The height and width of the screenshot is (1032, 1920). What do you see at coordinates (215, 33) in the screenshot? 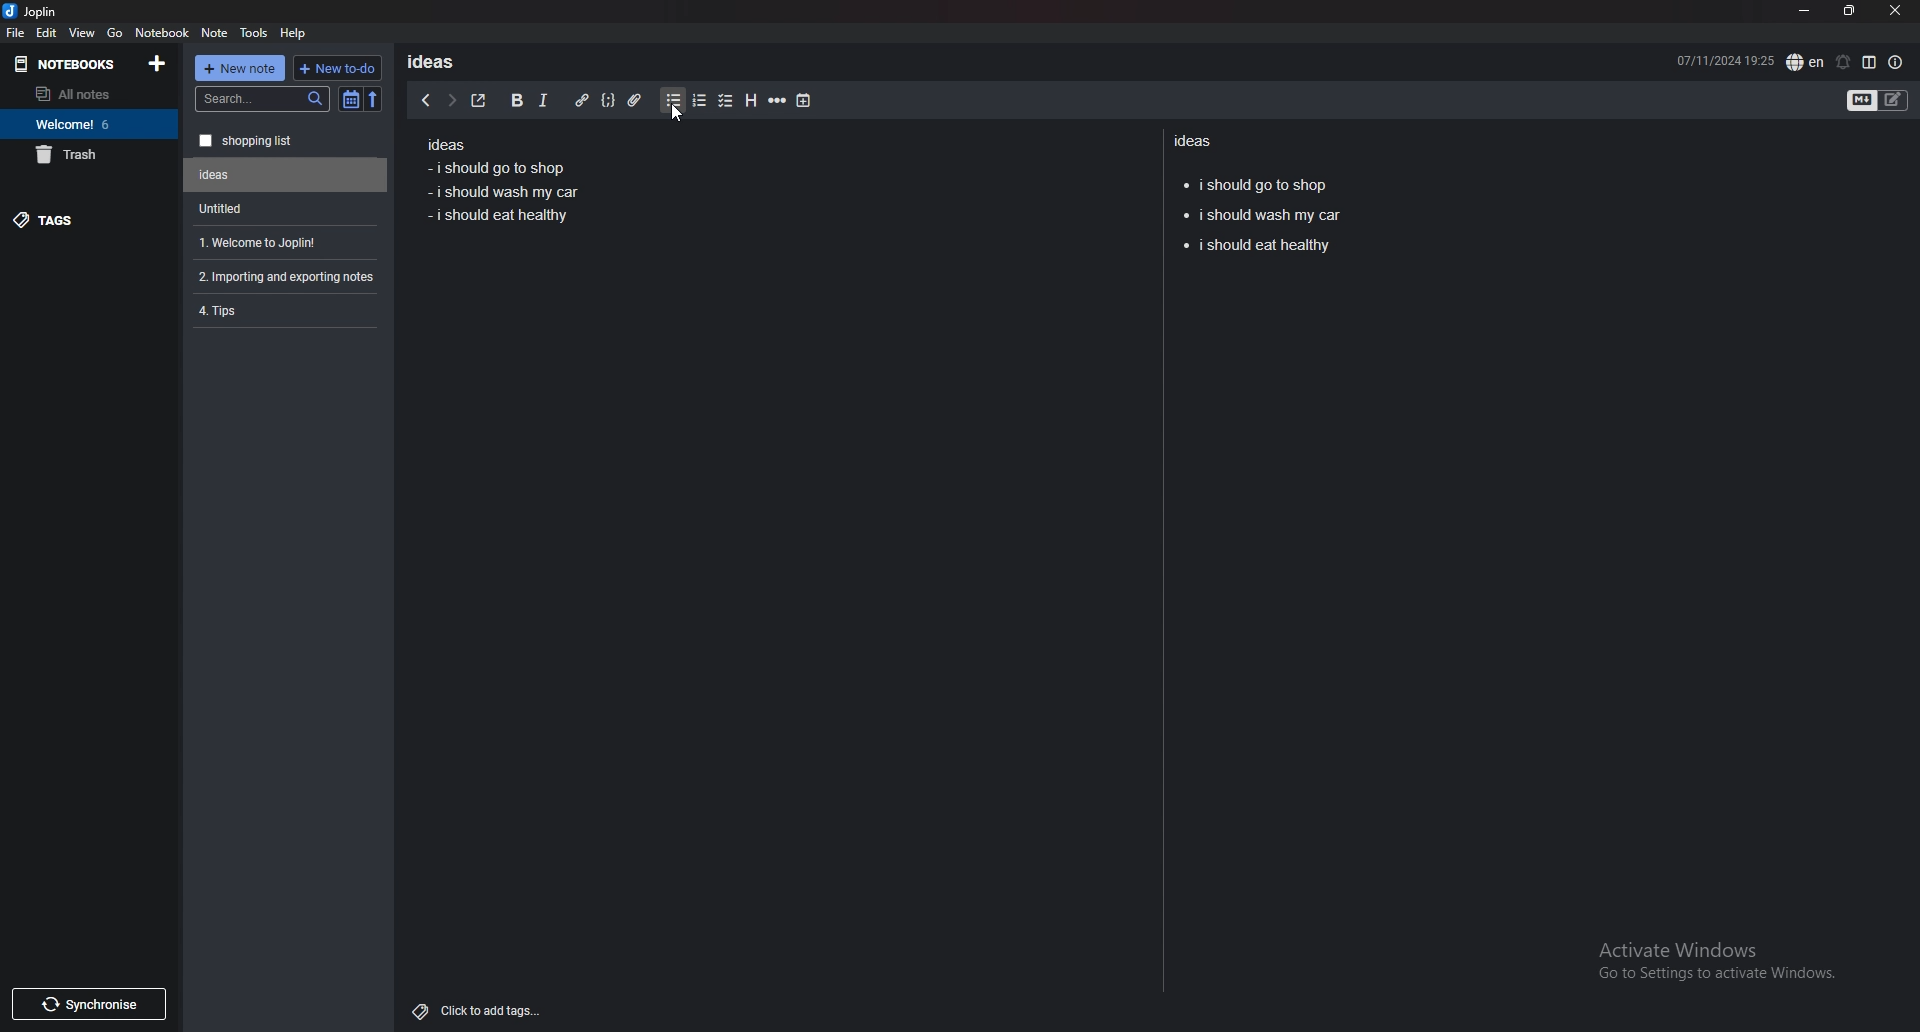
I see `note` at bounding box center [215, 33].